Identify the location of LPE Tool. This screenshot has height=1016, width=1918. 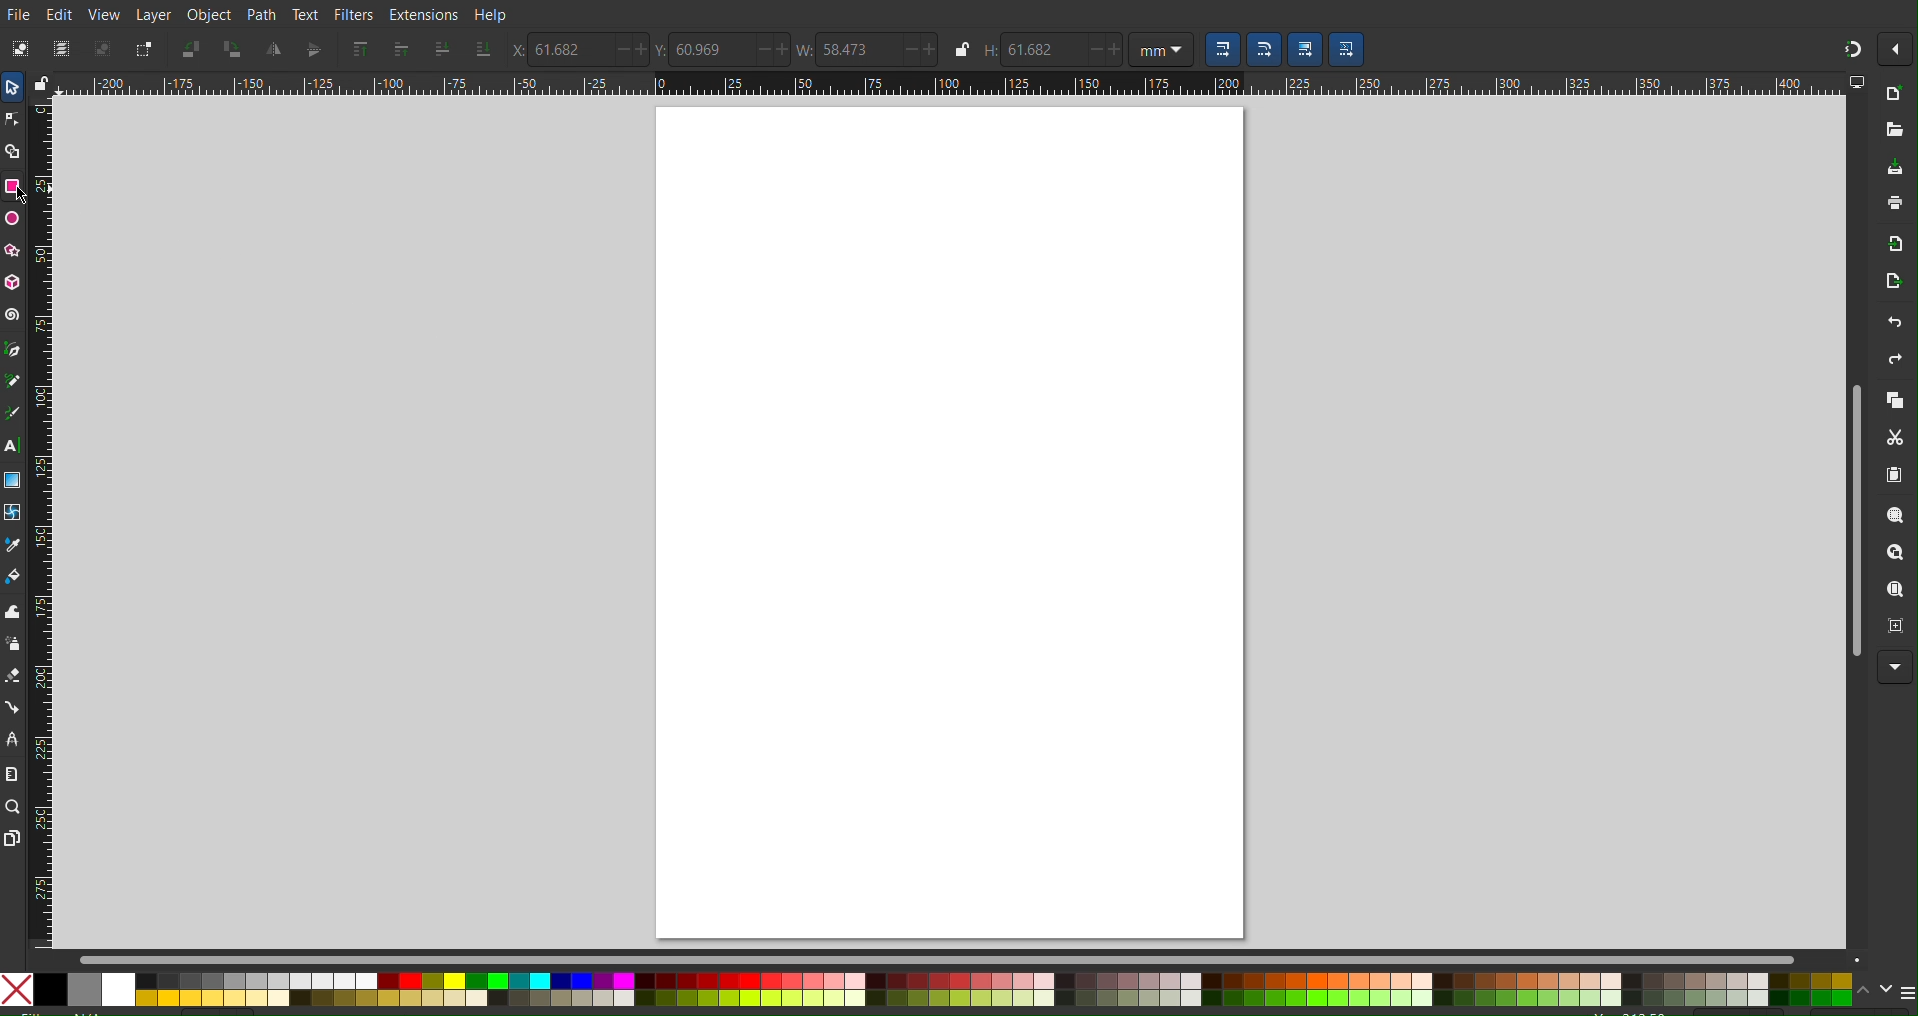
(12, 740).